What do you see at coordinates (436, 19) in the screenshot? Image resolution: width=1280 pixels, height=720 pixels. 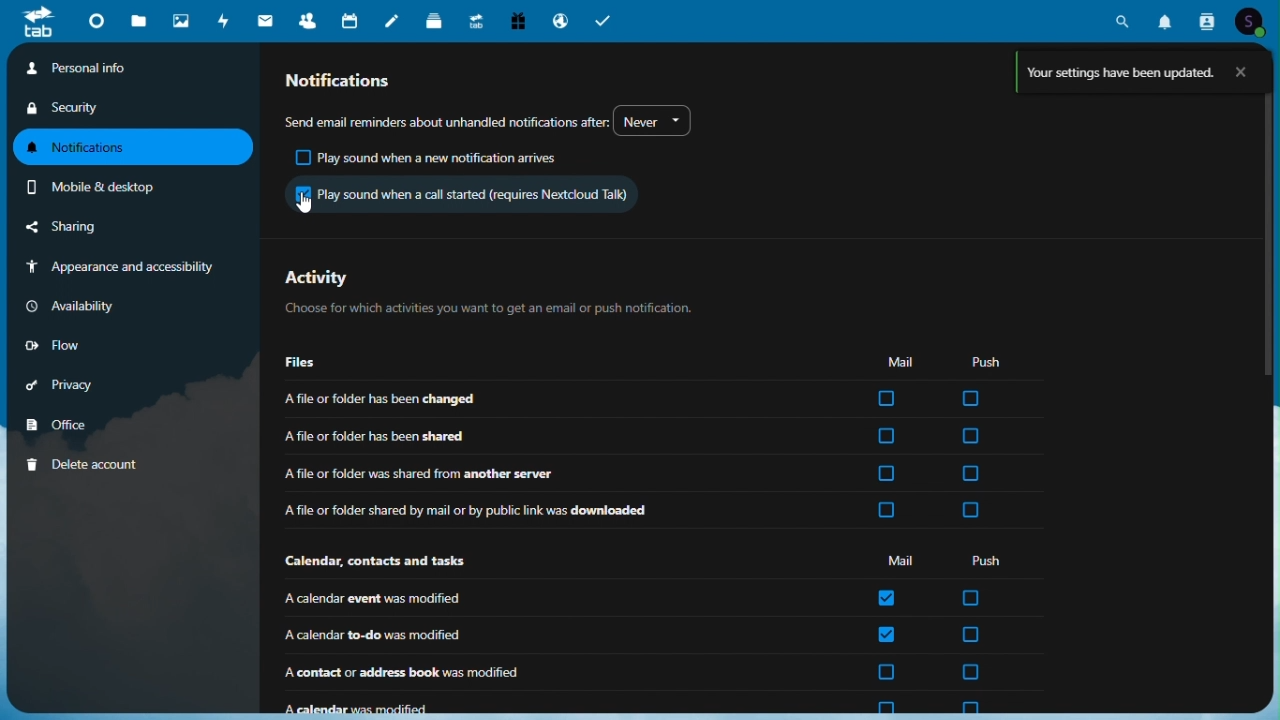 I see `deck` at bounding box center [436, 19].